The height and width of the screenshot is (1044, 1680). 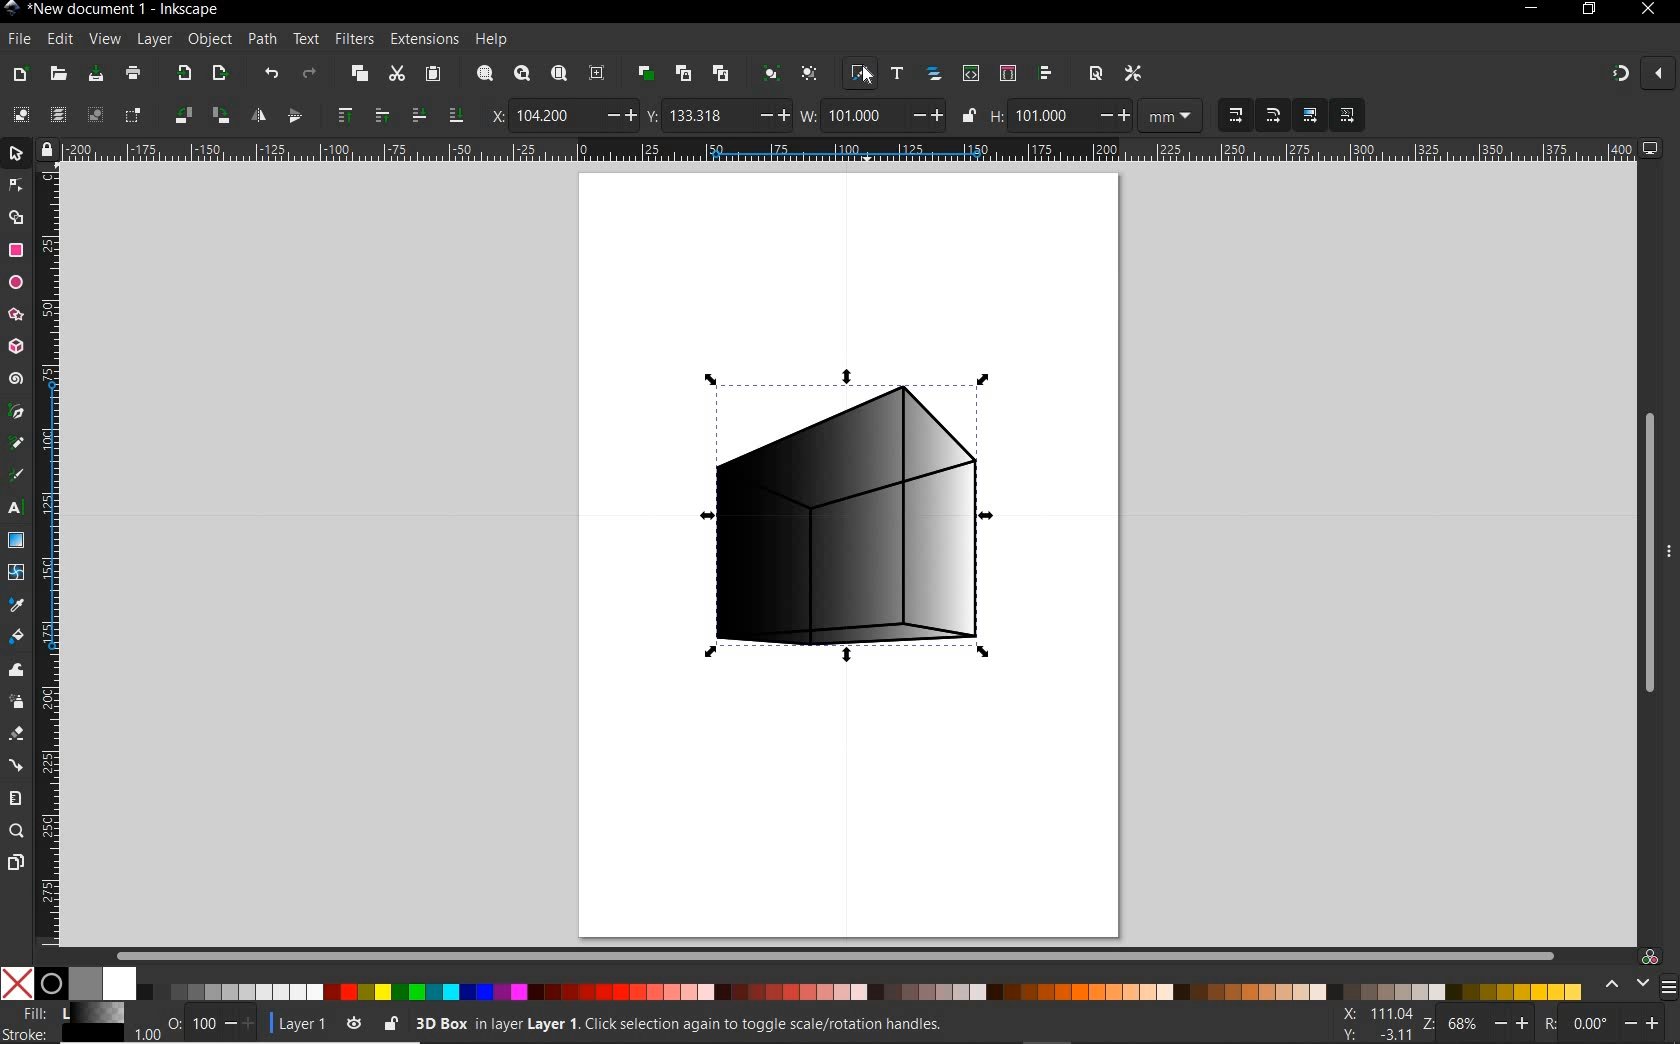 I want to click on computer icon, so click(x=1651, y=149).